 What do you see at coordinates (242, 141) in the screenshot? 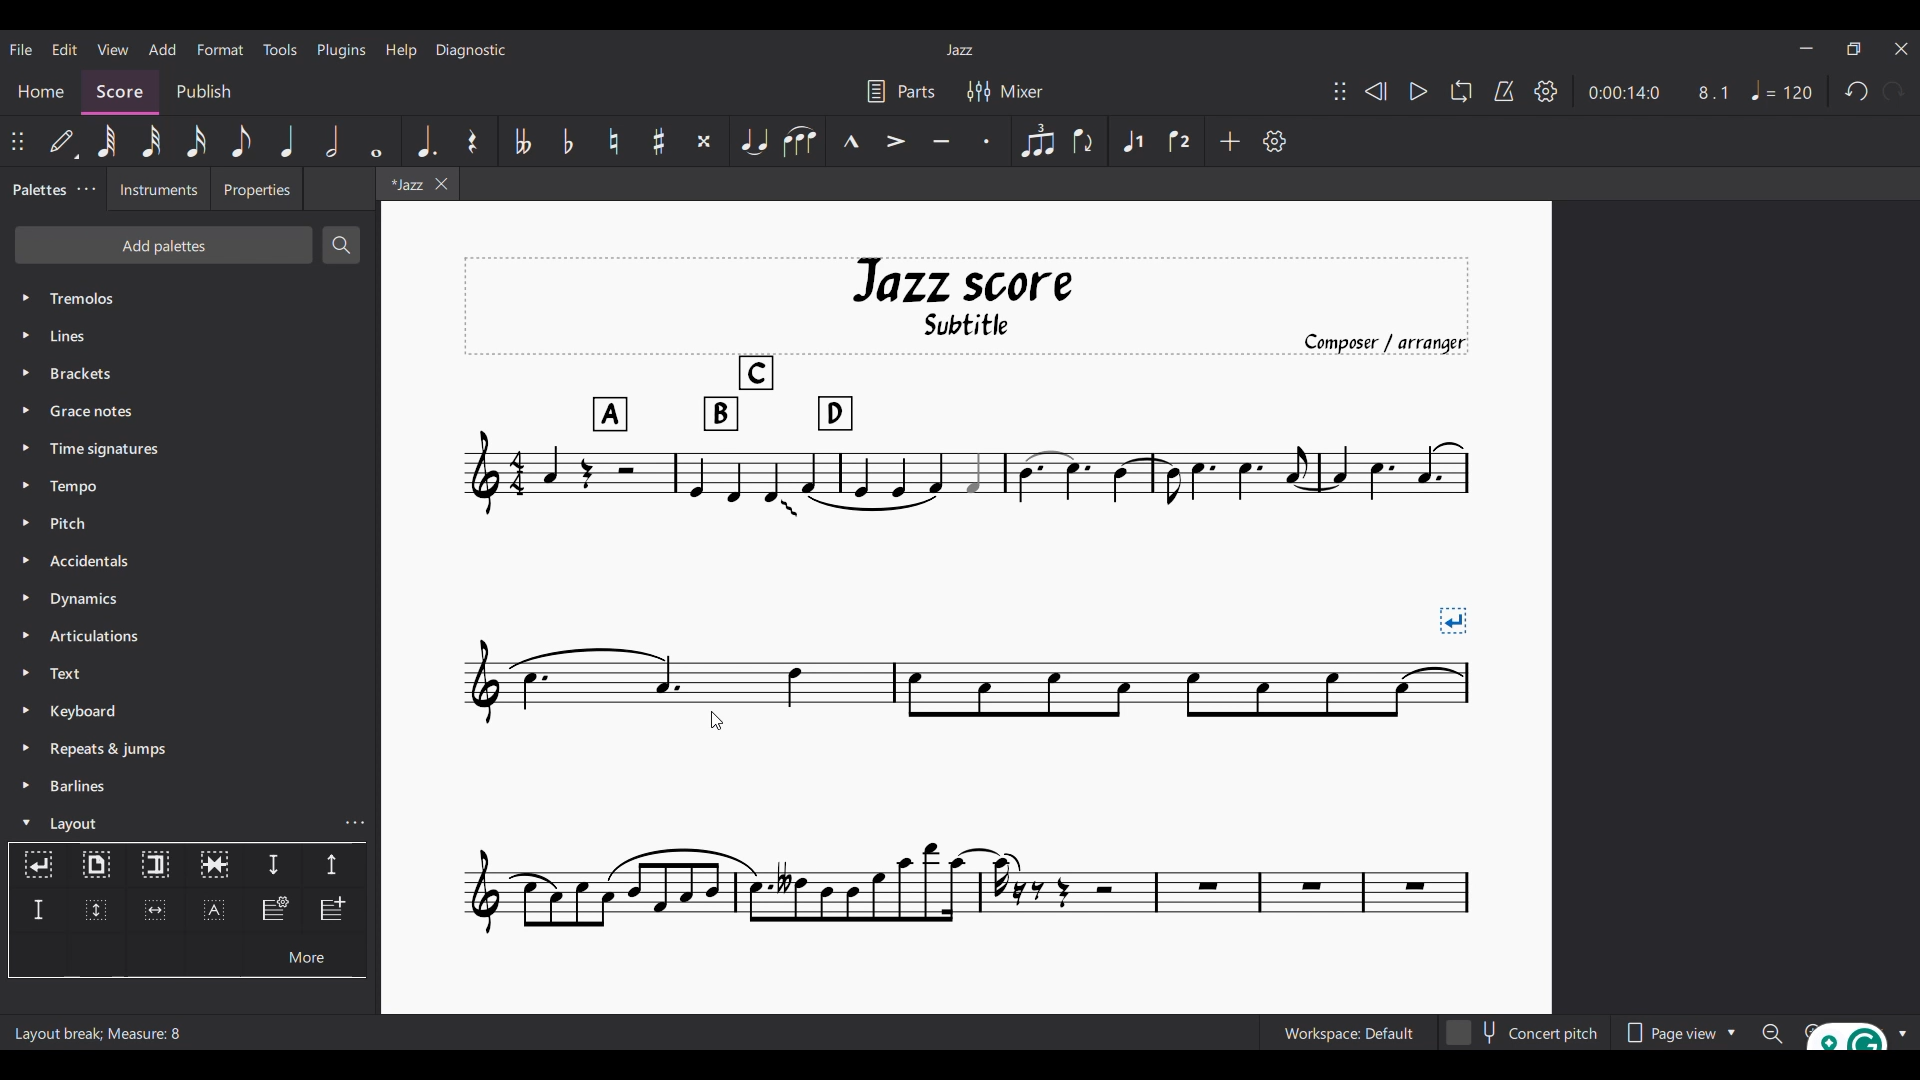
I see `8th note` at bounding box center [242, 141].